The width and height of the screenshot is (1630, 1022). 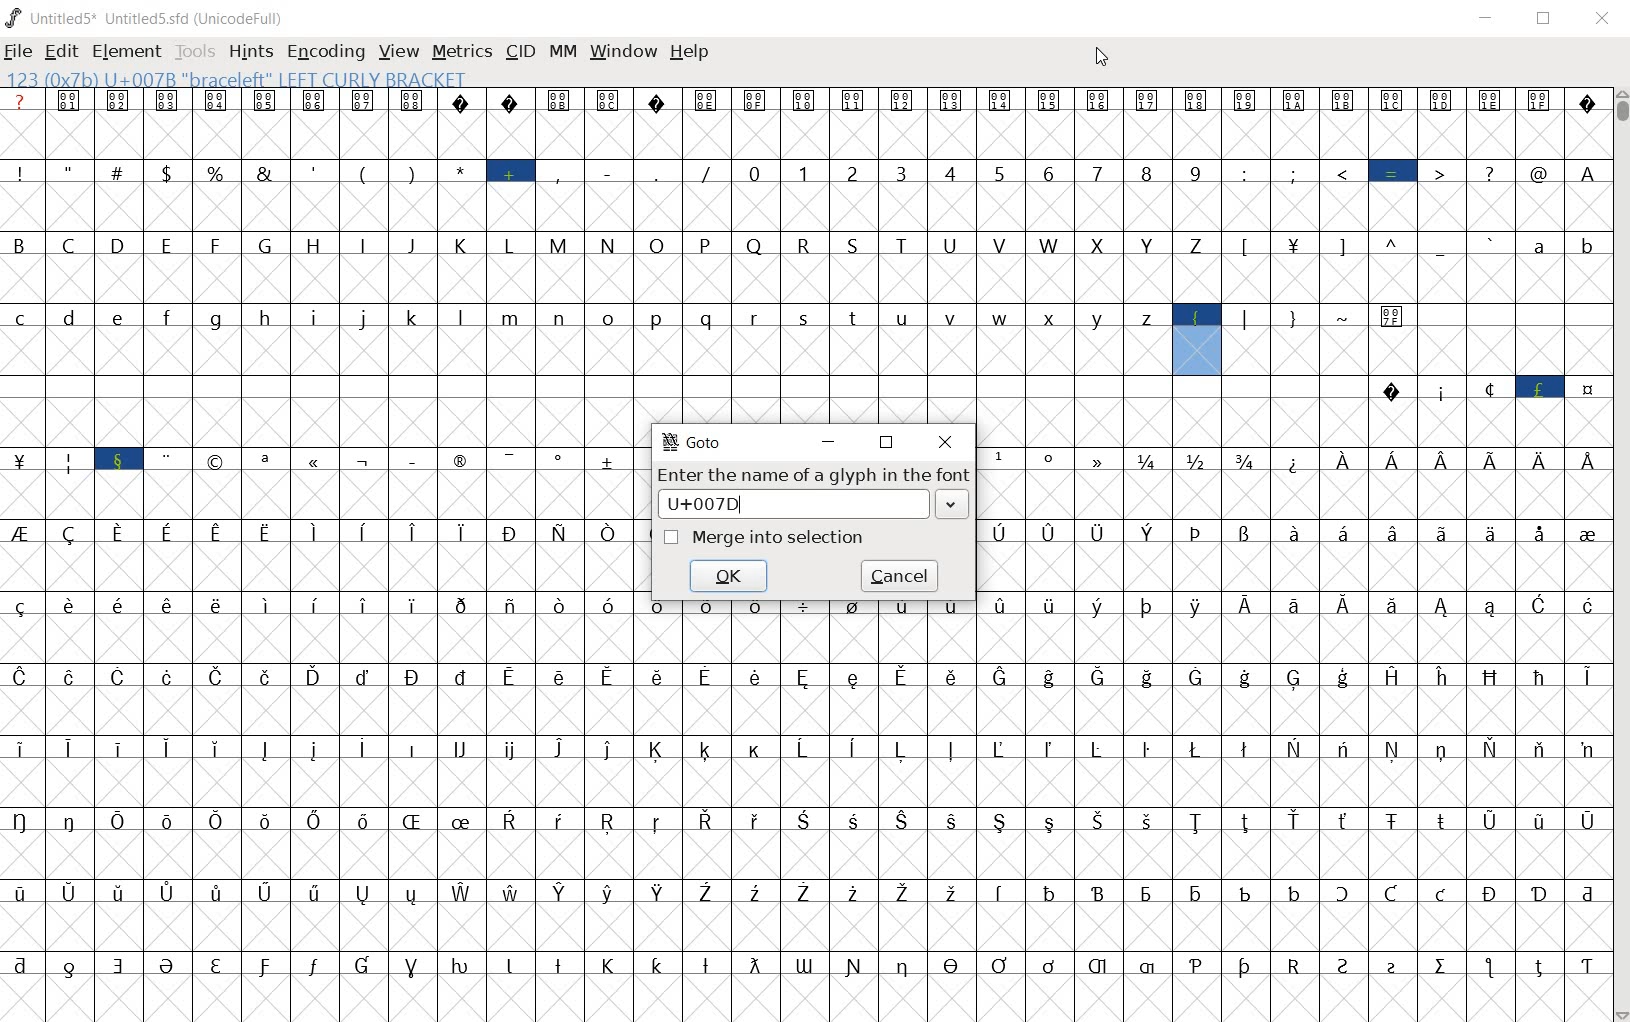 I want to click on CID, so click(x=520, y=52).